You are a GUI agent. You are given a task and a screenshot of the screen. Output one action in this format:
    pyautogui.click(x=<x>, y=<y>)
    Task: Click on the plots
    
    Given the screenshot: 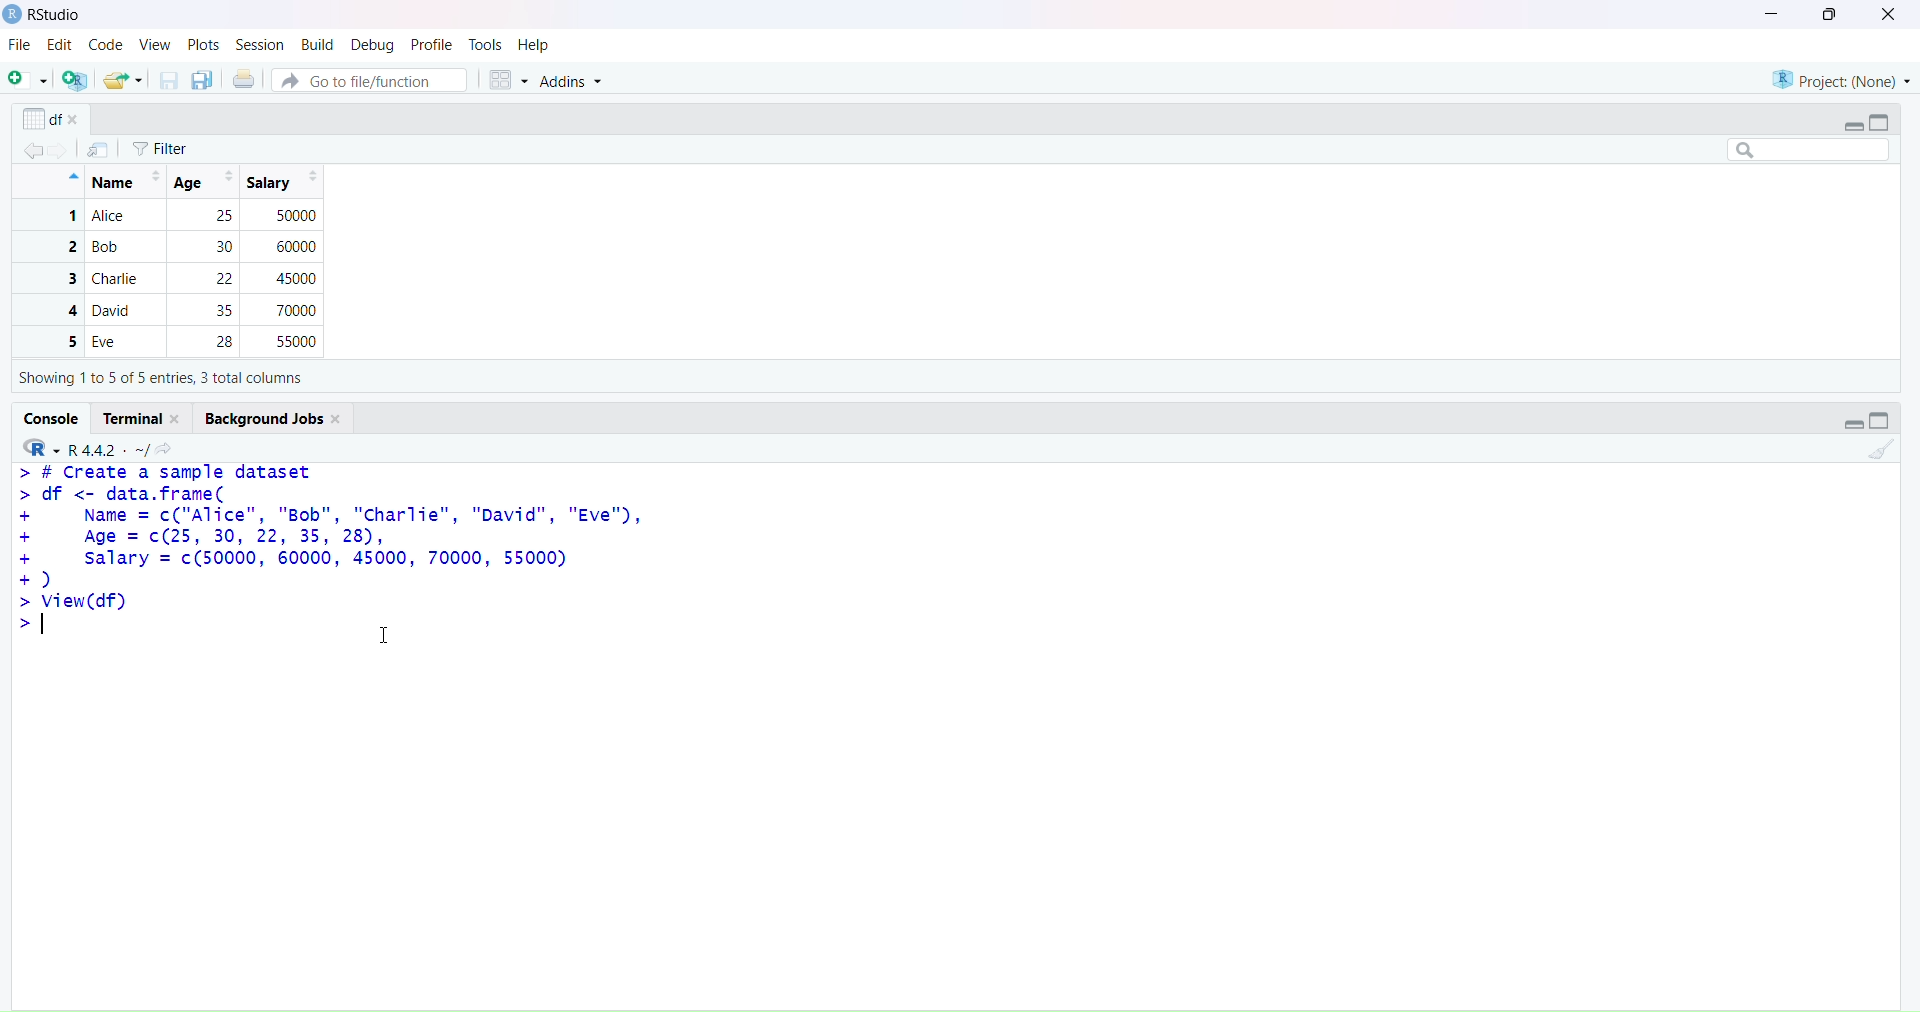 What is the action you would take?
    pyautogui.click(x=203, y=44)
    